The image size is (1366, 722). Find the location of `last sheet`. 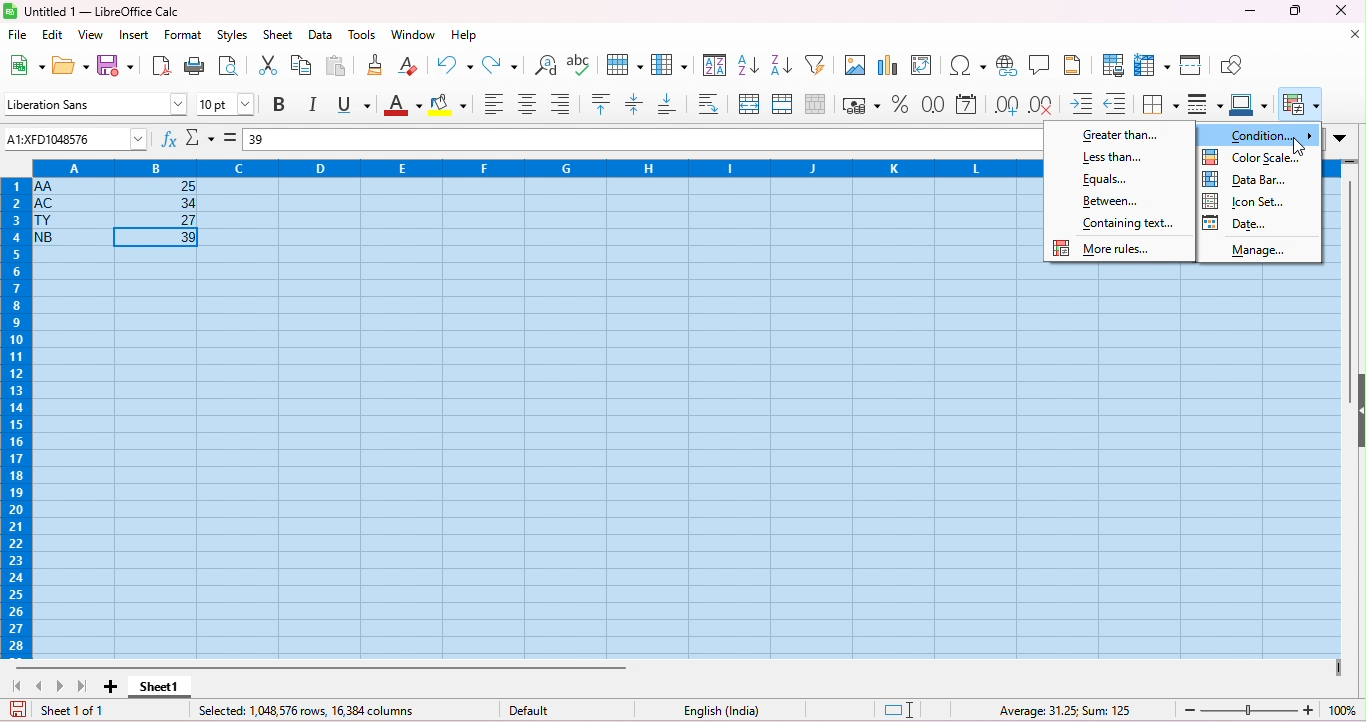

last sheet is located at coordinates (82, 687).